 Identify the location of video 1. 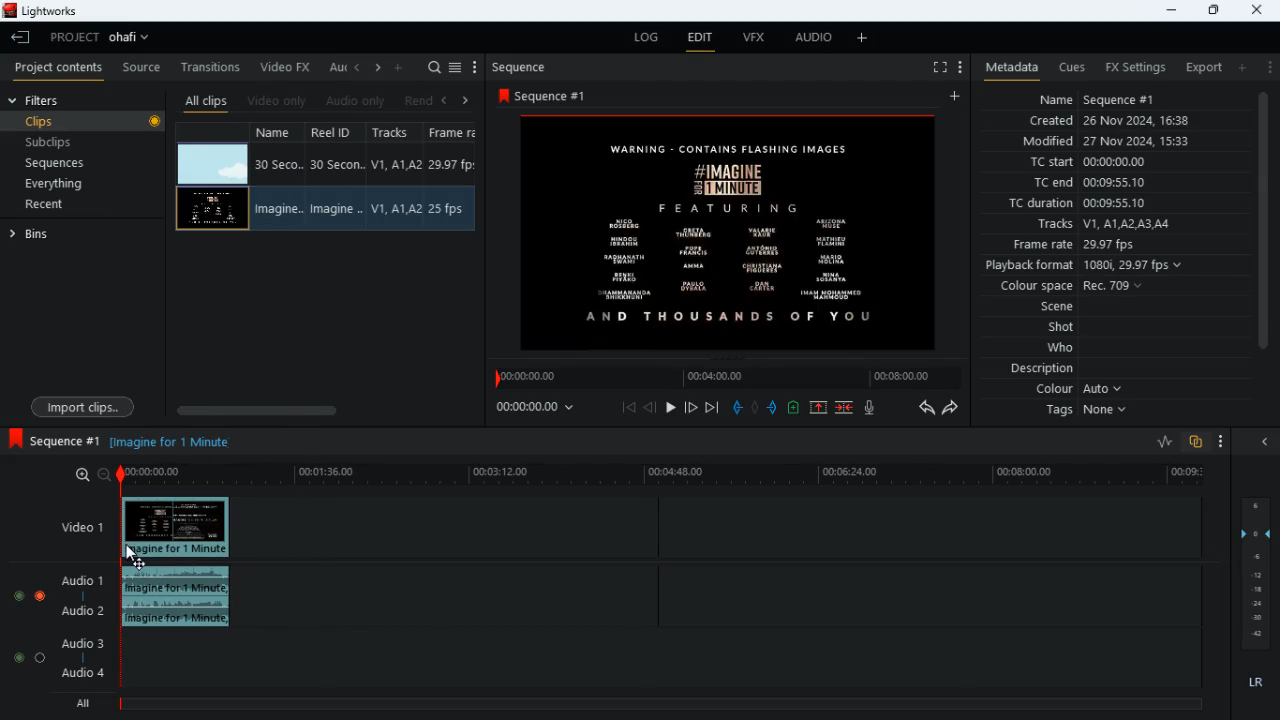
(75, 526).